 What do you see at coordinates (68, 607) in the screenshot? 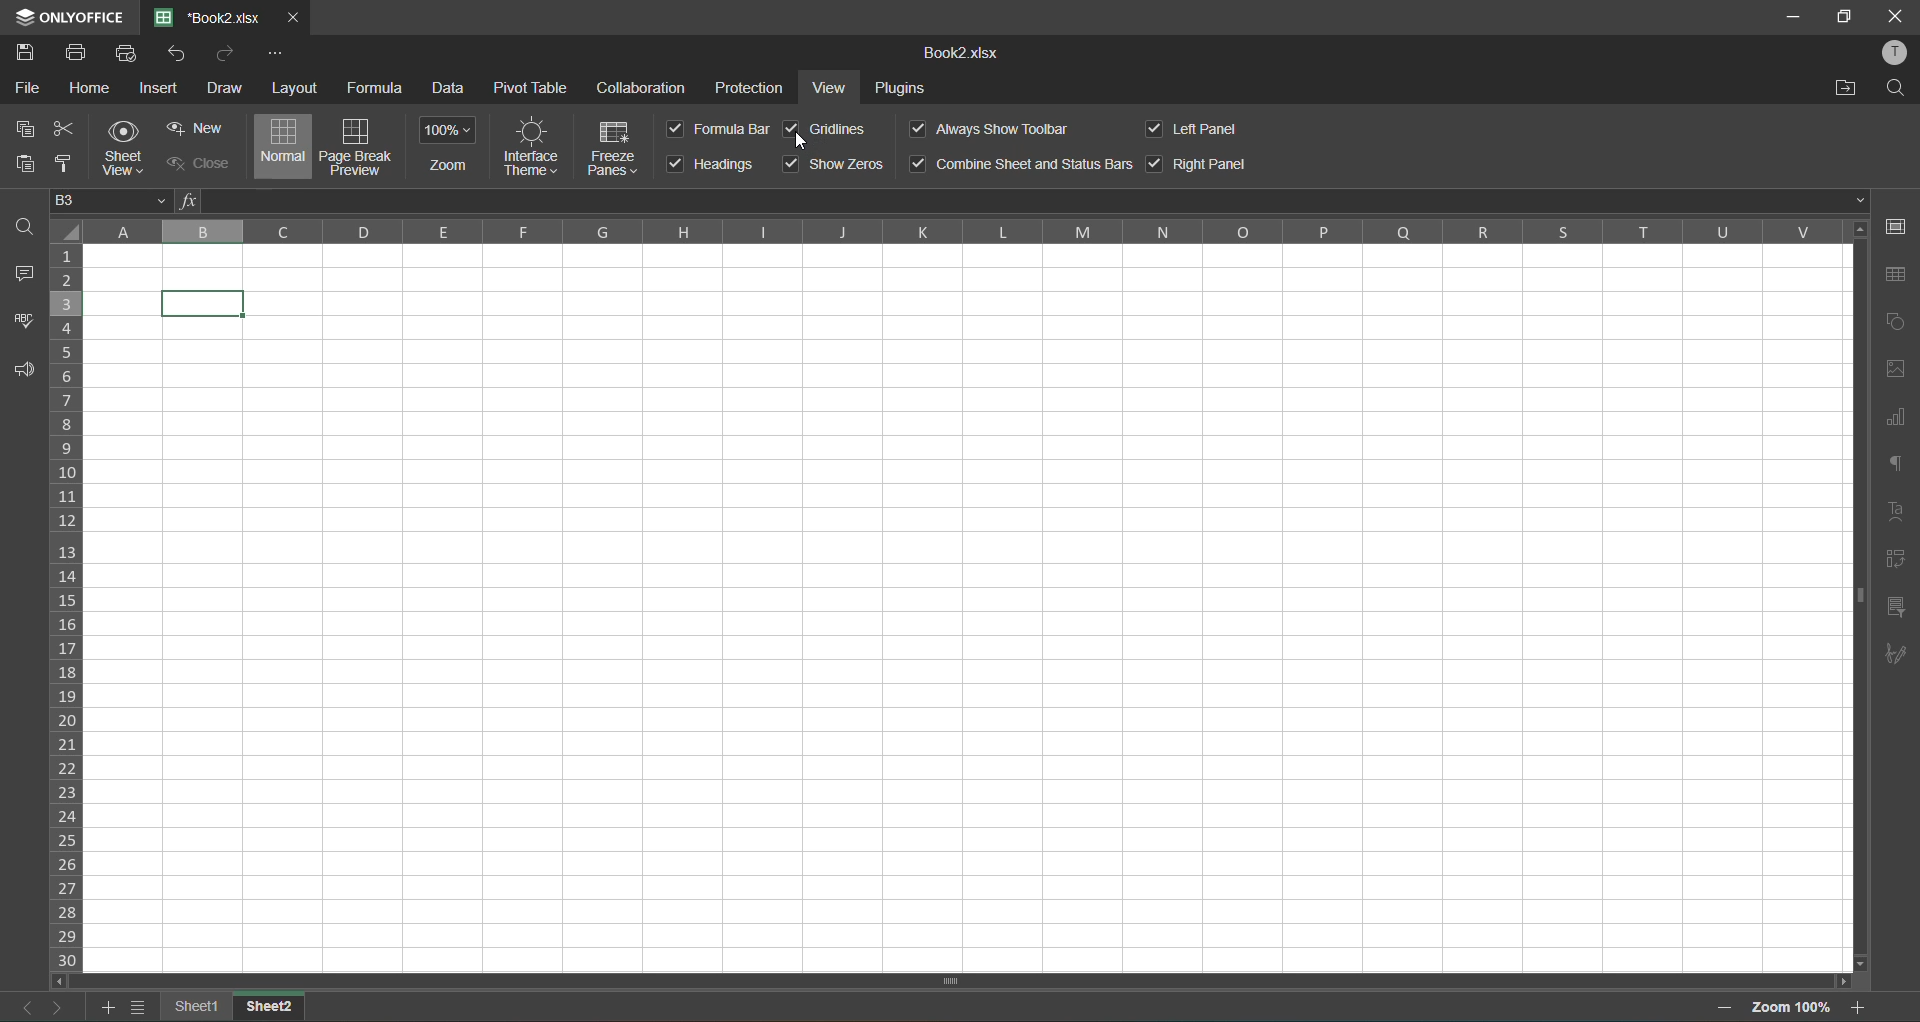
I see `row numbers` at bounding box center [68, 607].